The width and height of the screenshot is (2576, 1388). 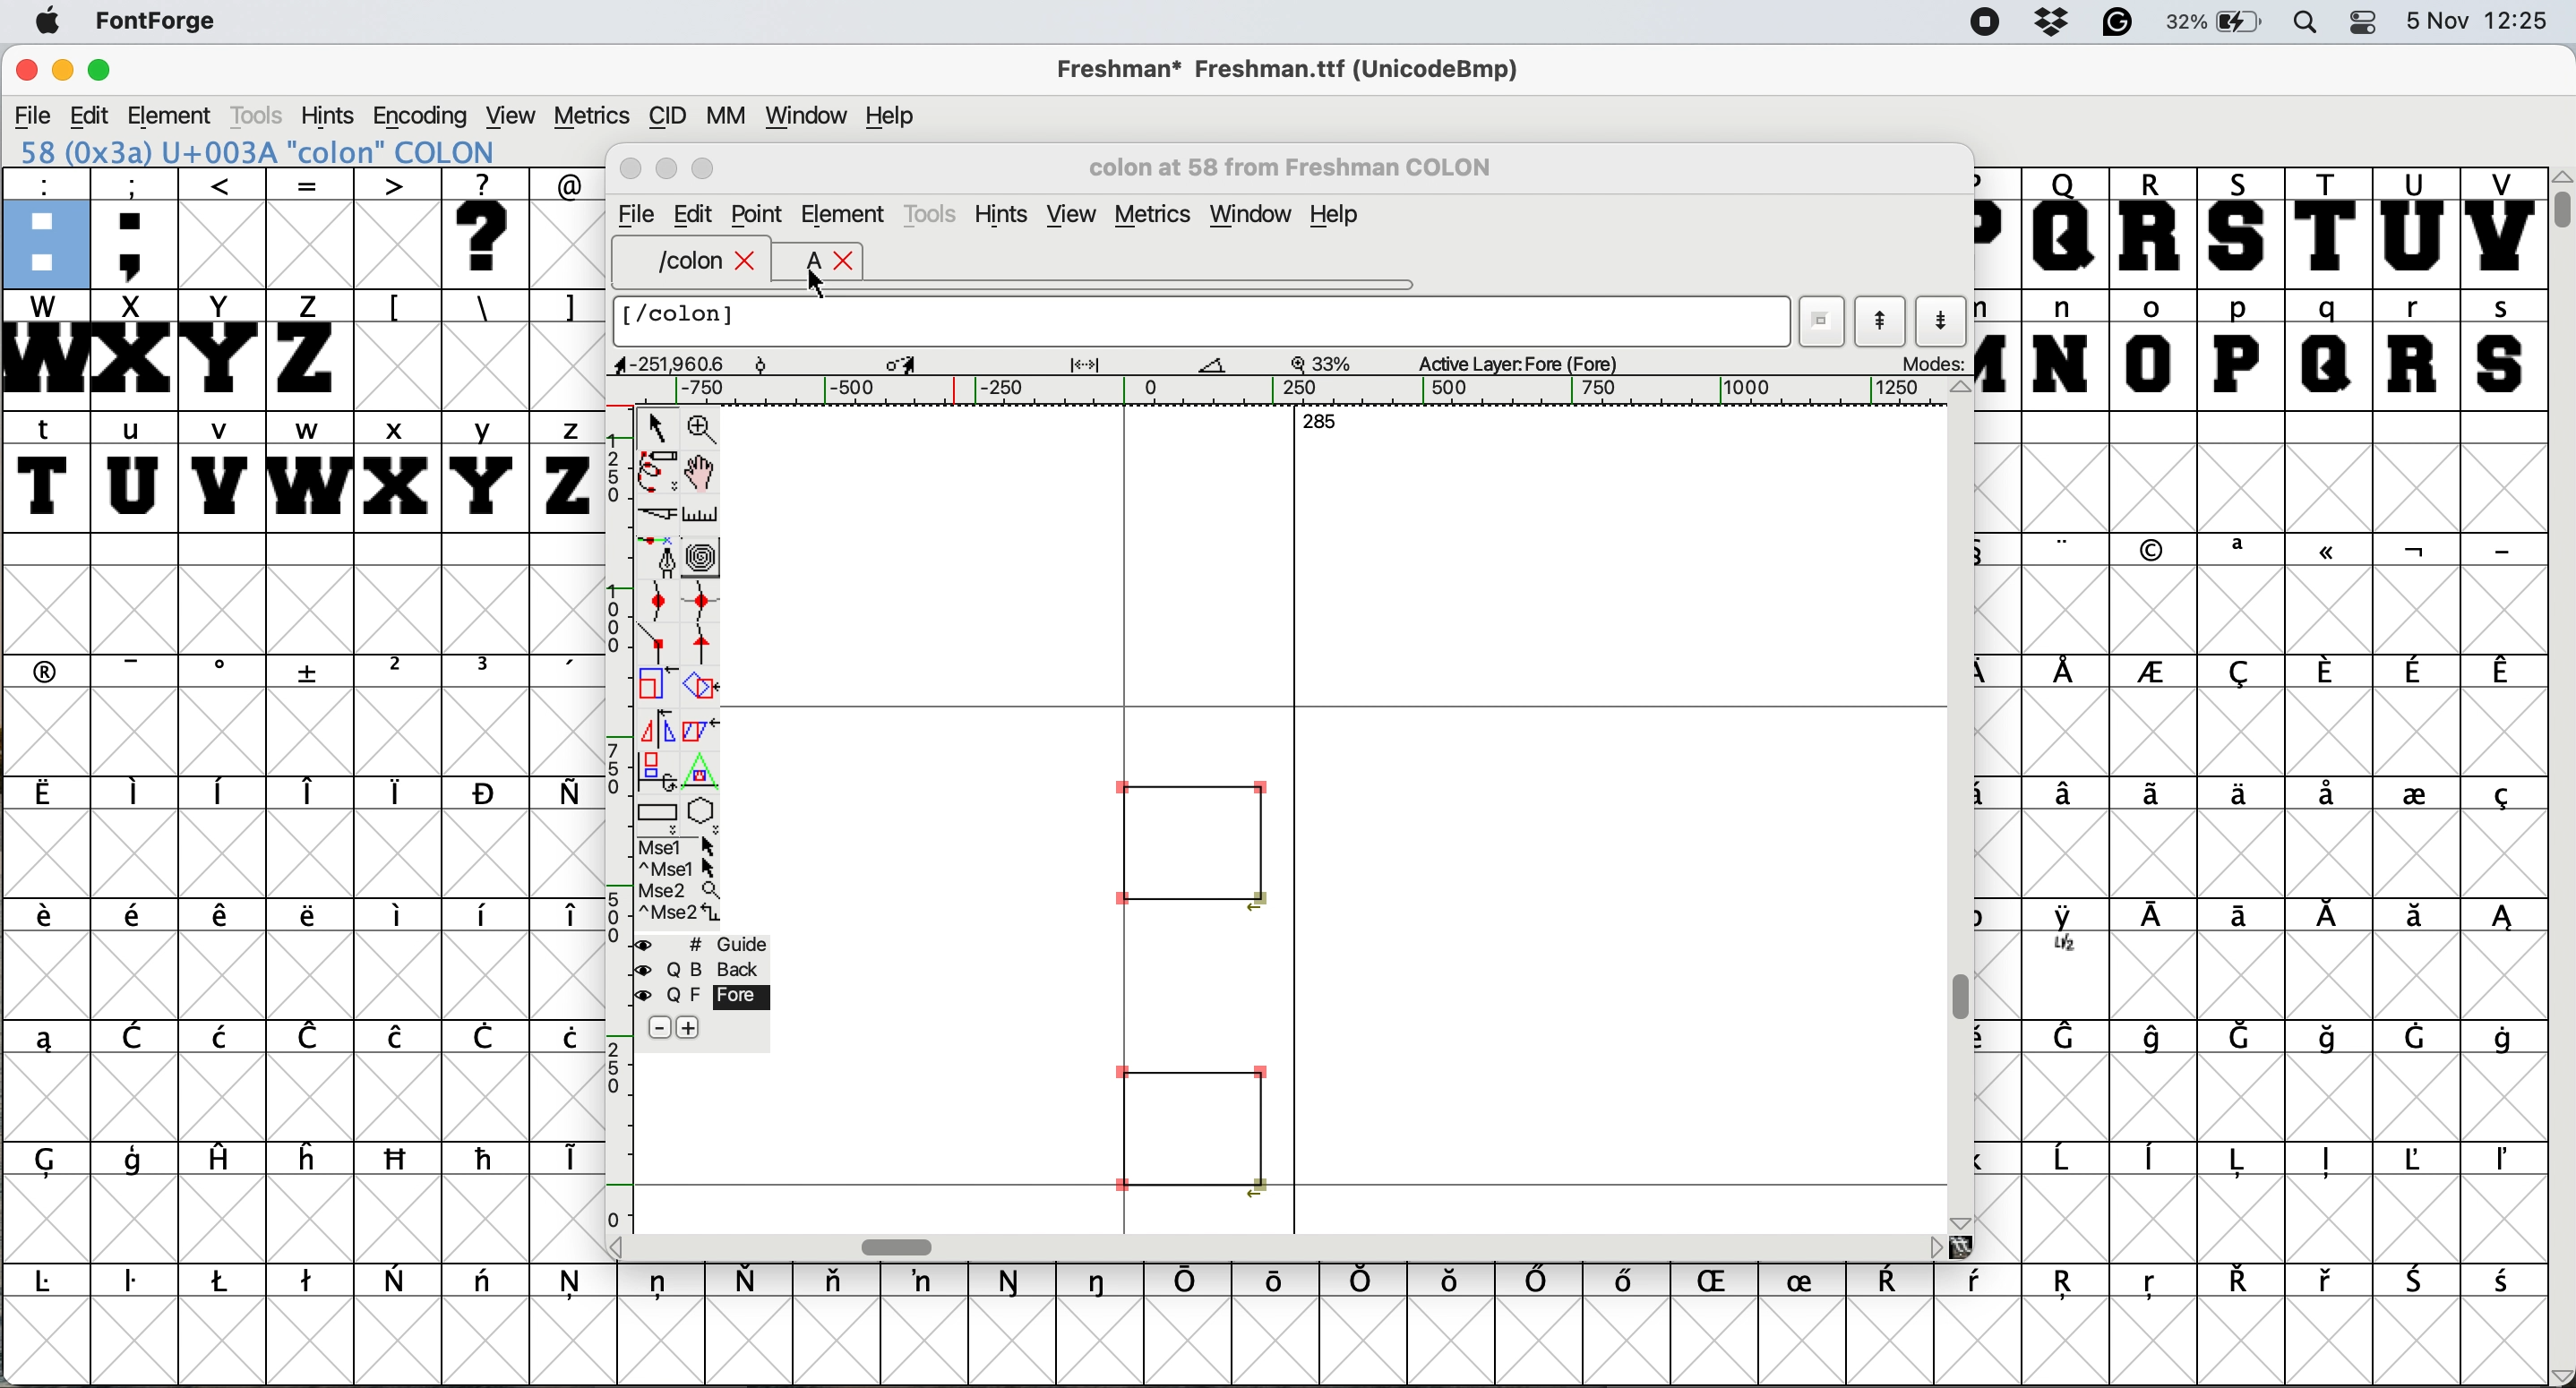 What do you see at coordinates (2160, 919) in the screenshot?
I see `symbol` at bounding box center [2160, 919].